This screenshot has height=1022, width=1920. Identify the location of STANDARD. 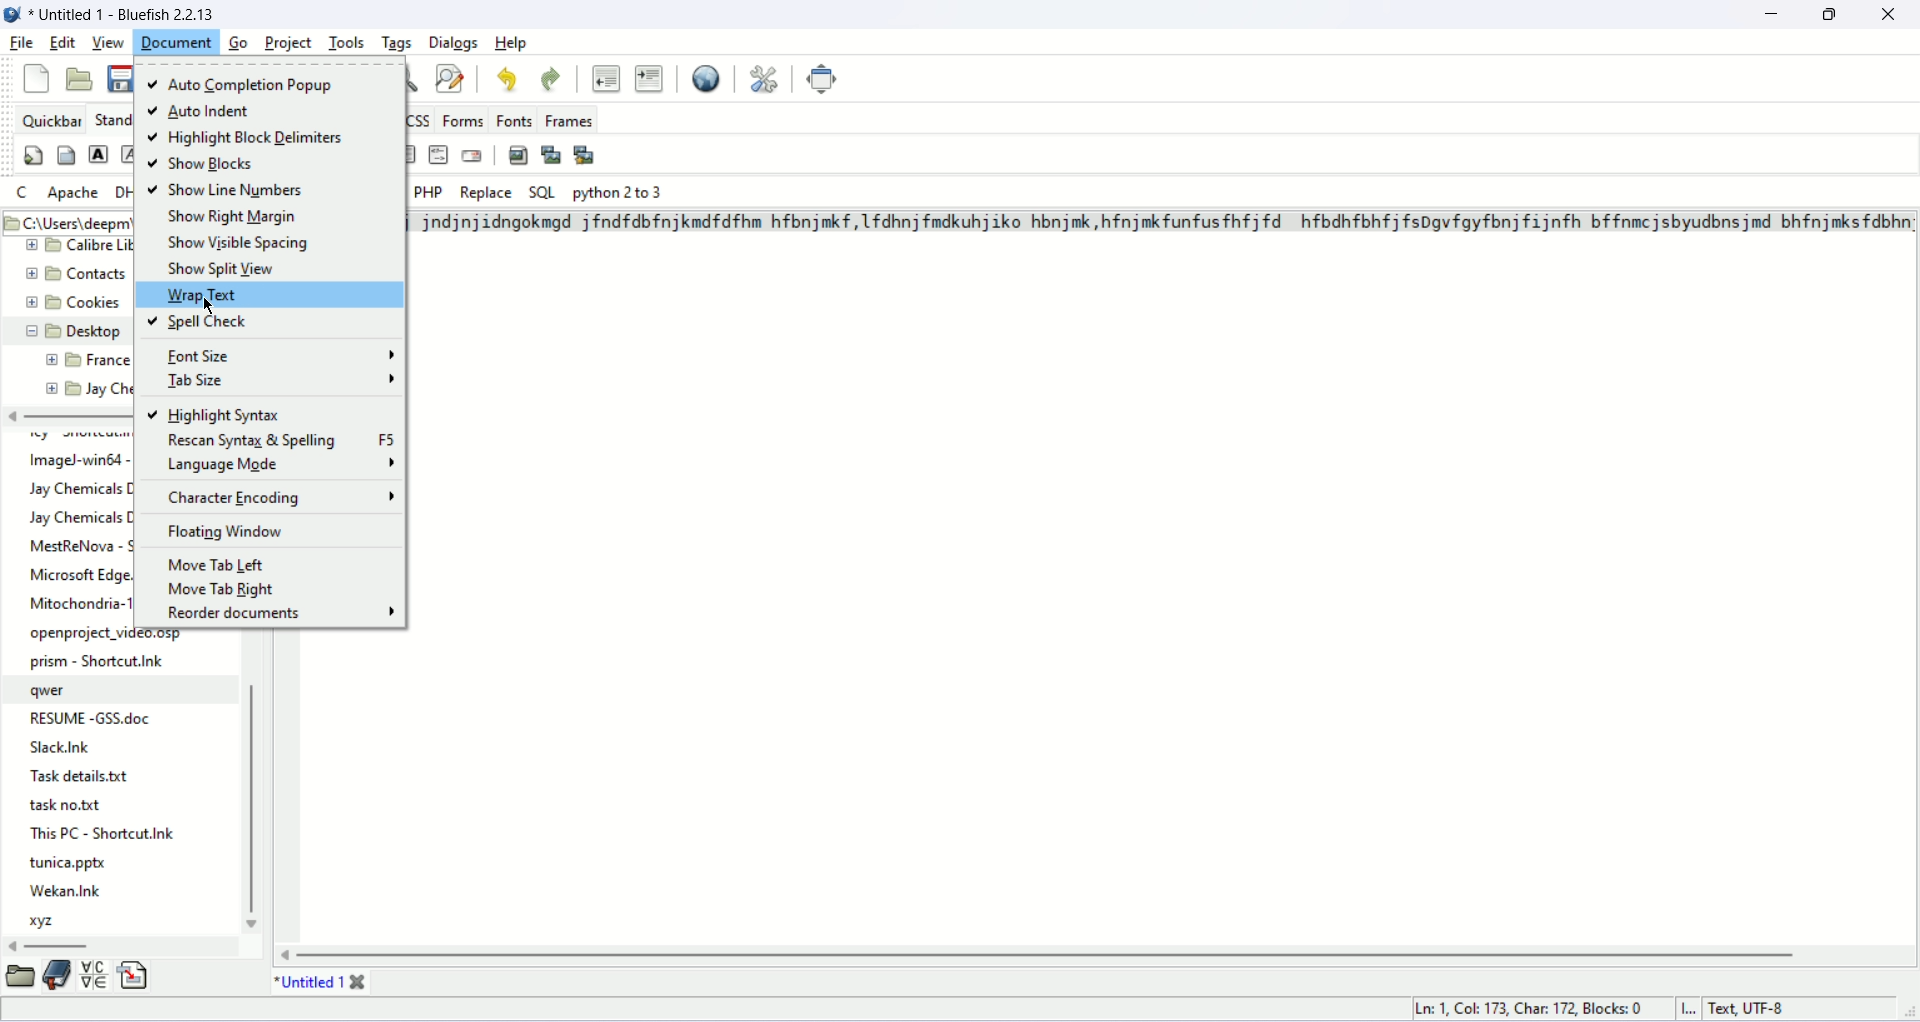
(110, 119).